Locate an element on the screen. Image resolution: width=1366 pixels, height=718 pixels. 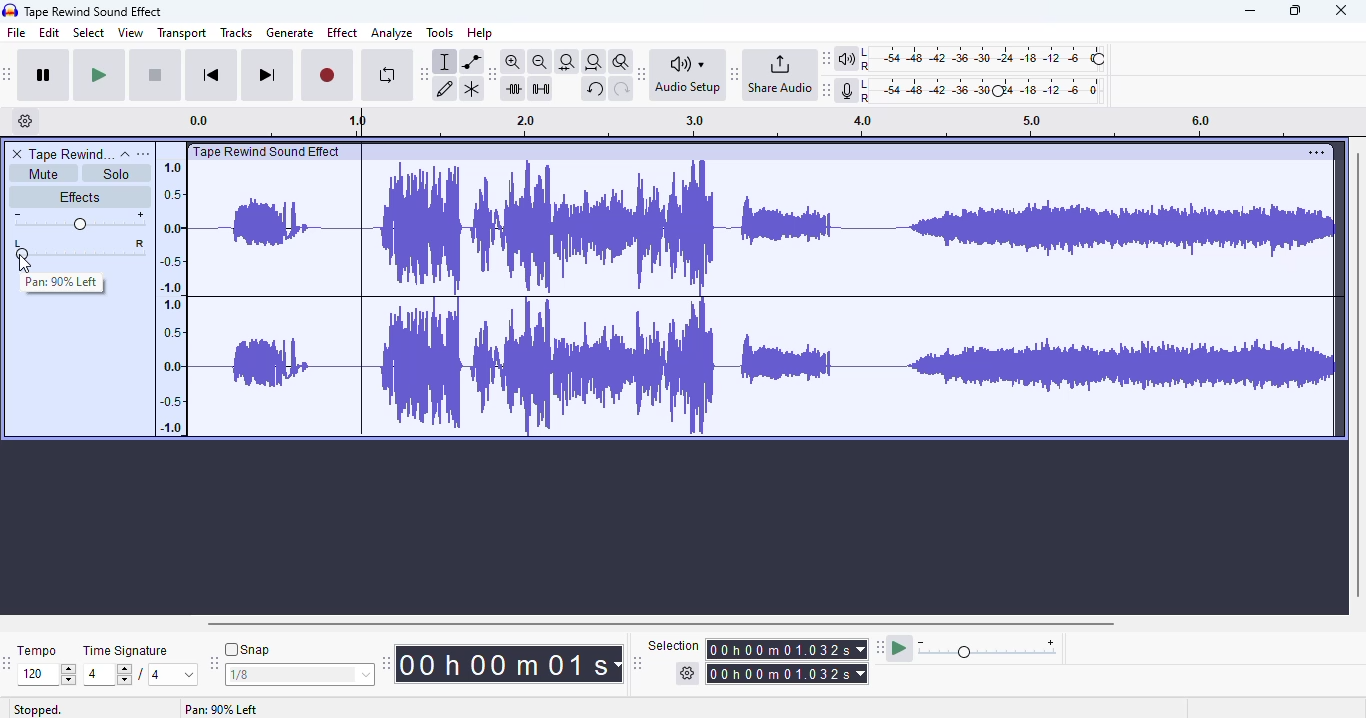
audio setup is located at coordinates (691, 75).